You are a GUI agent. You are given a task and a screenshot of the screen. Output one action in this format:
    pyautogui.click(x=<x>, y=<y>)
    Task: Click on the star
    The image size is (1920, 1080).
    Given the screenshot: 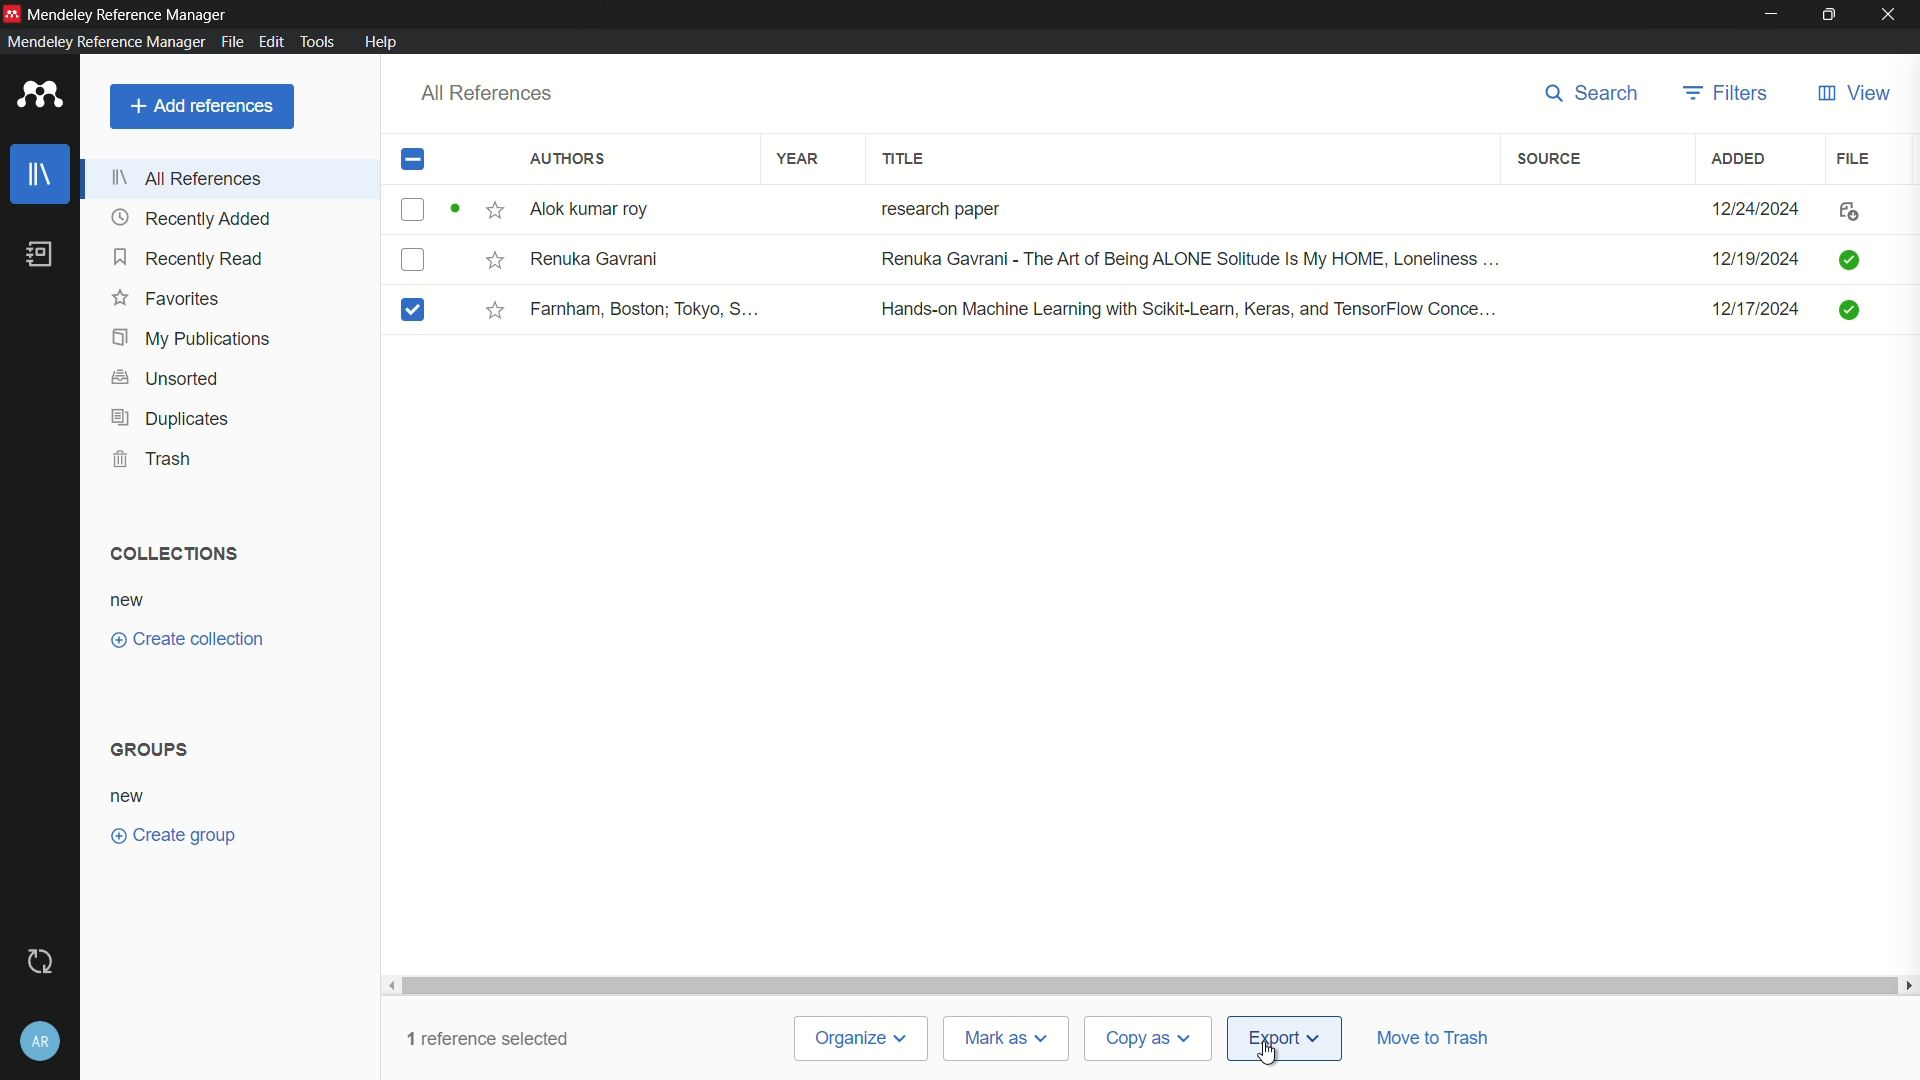 What is the action you would take?
    pyautogui.click(x=495, y=262)
    